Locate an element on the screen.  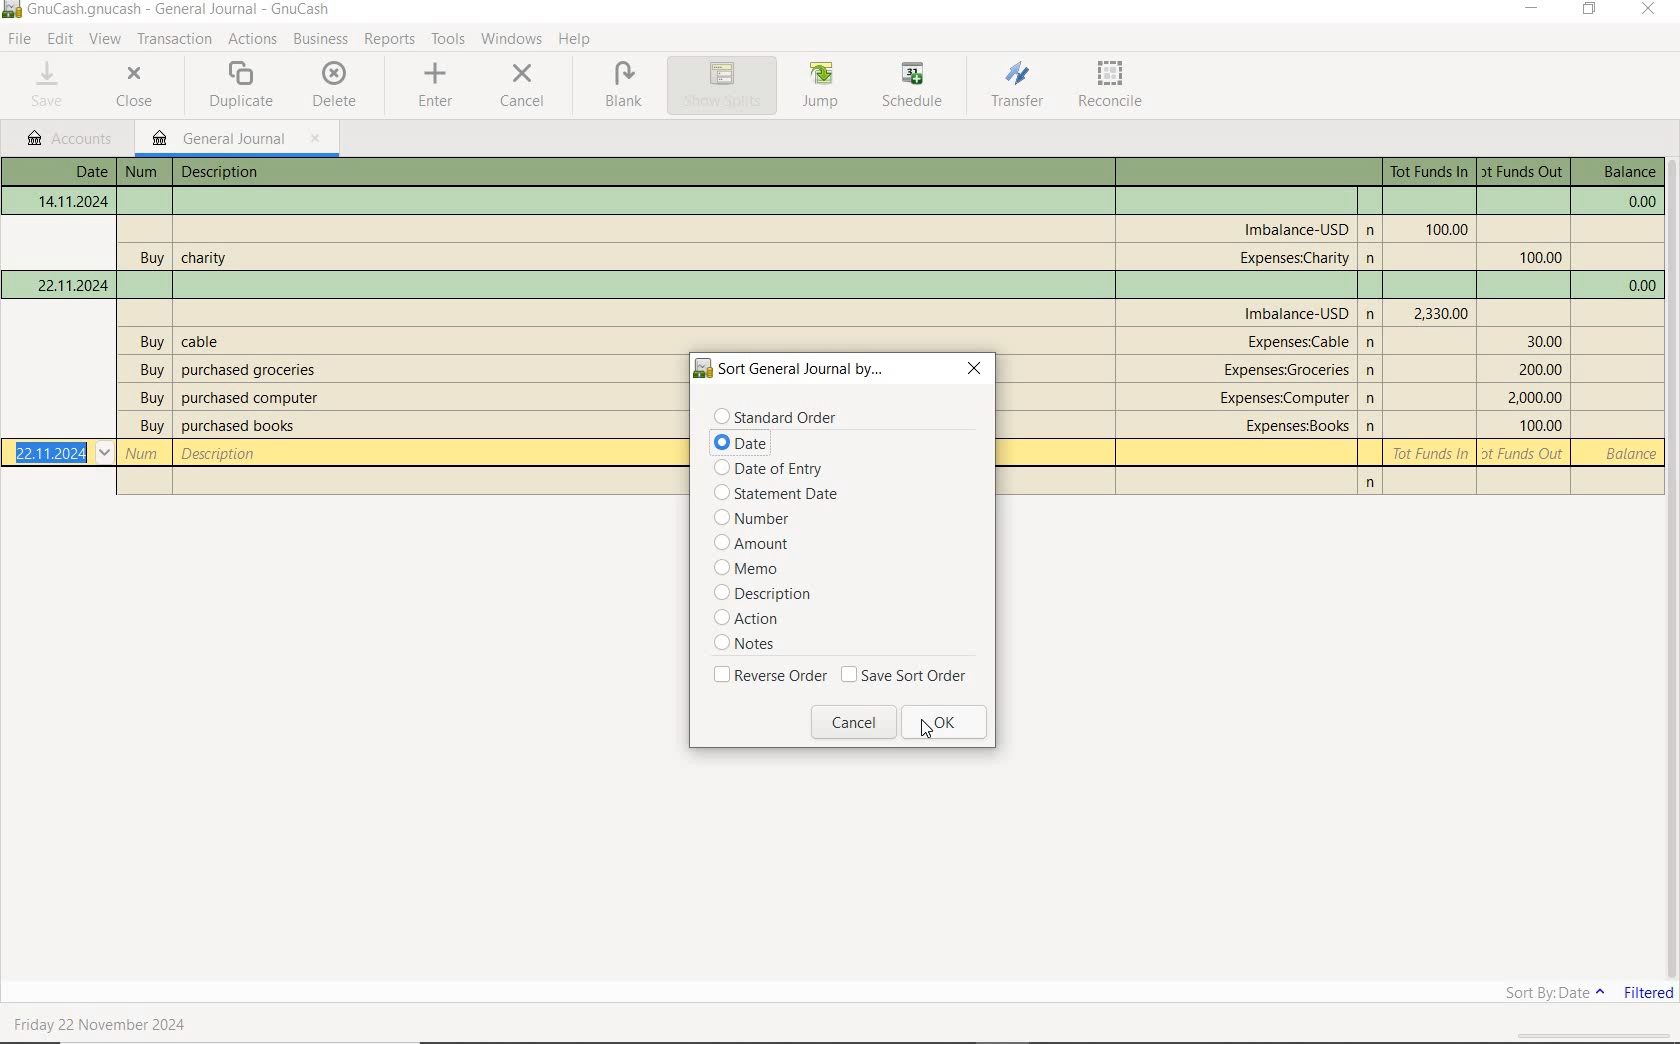
BUSINESS is located at coordinates (321, 40).